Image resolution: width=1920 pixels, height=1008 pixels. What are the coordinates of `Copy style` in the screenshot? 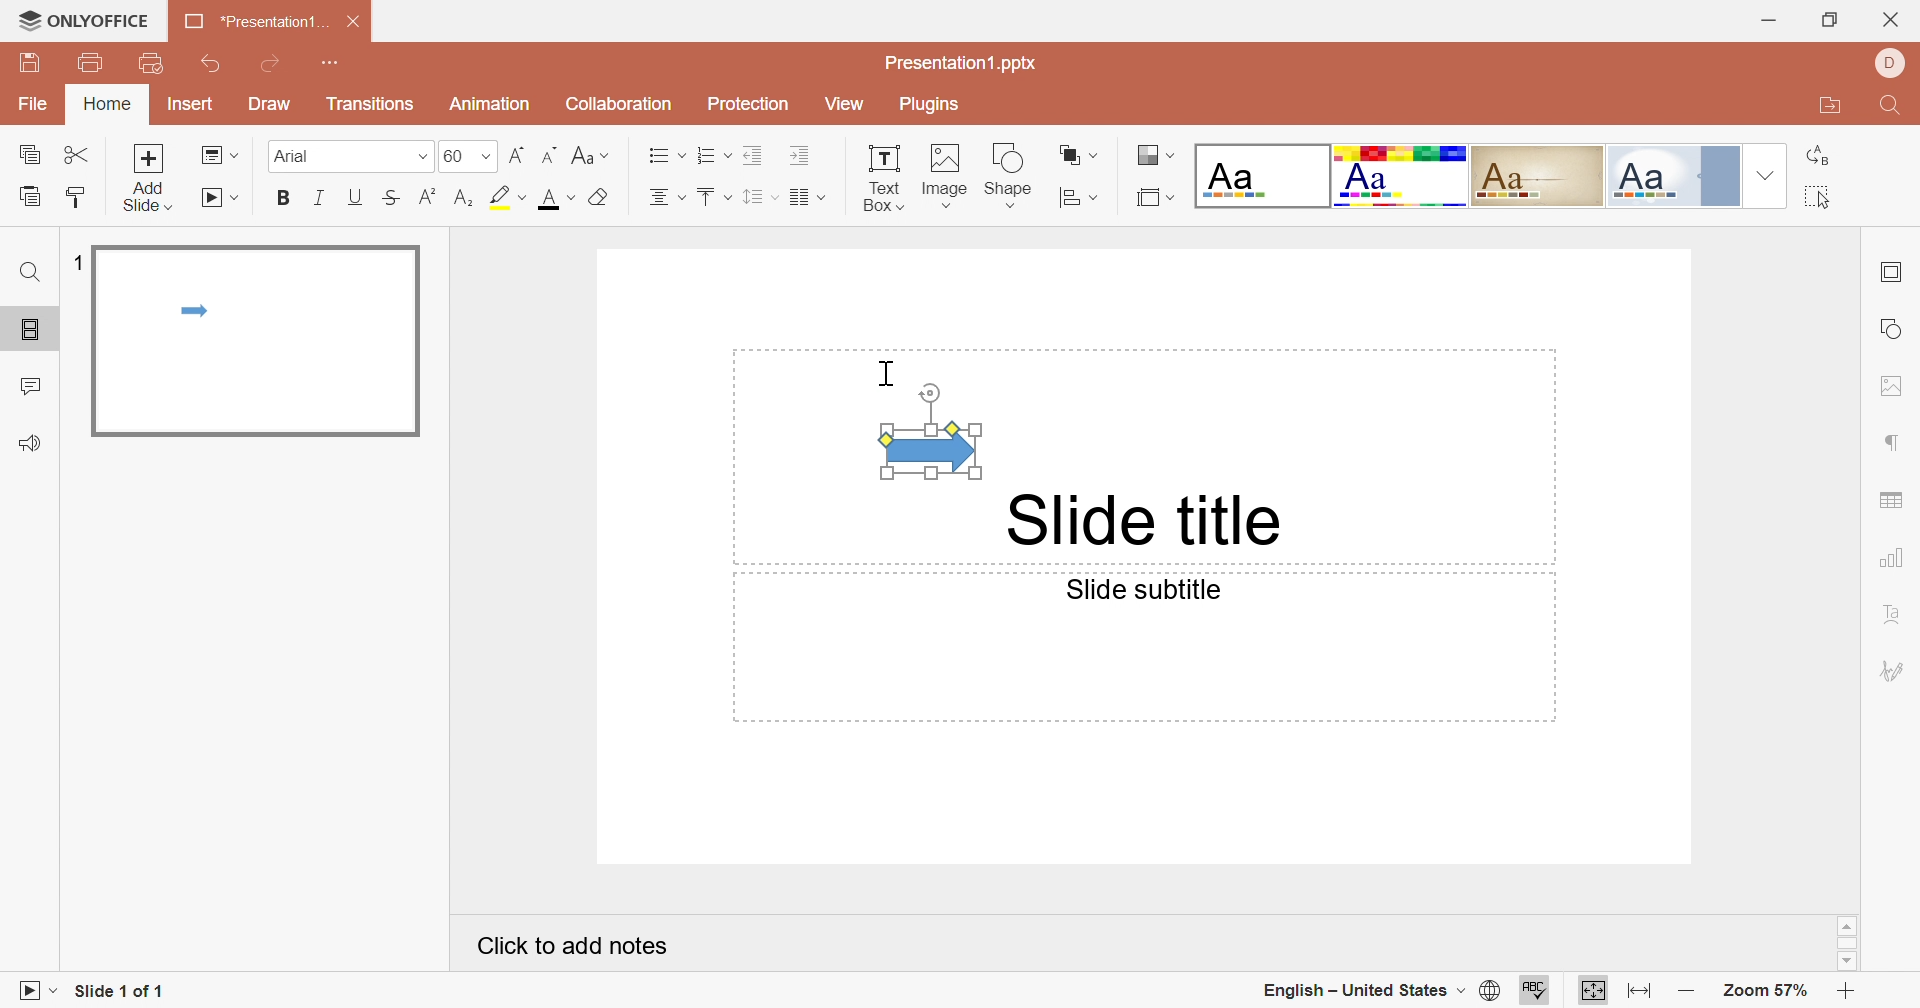 It's located at (76, 200).